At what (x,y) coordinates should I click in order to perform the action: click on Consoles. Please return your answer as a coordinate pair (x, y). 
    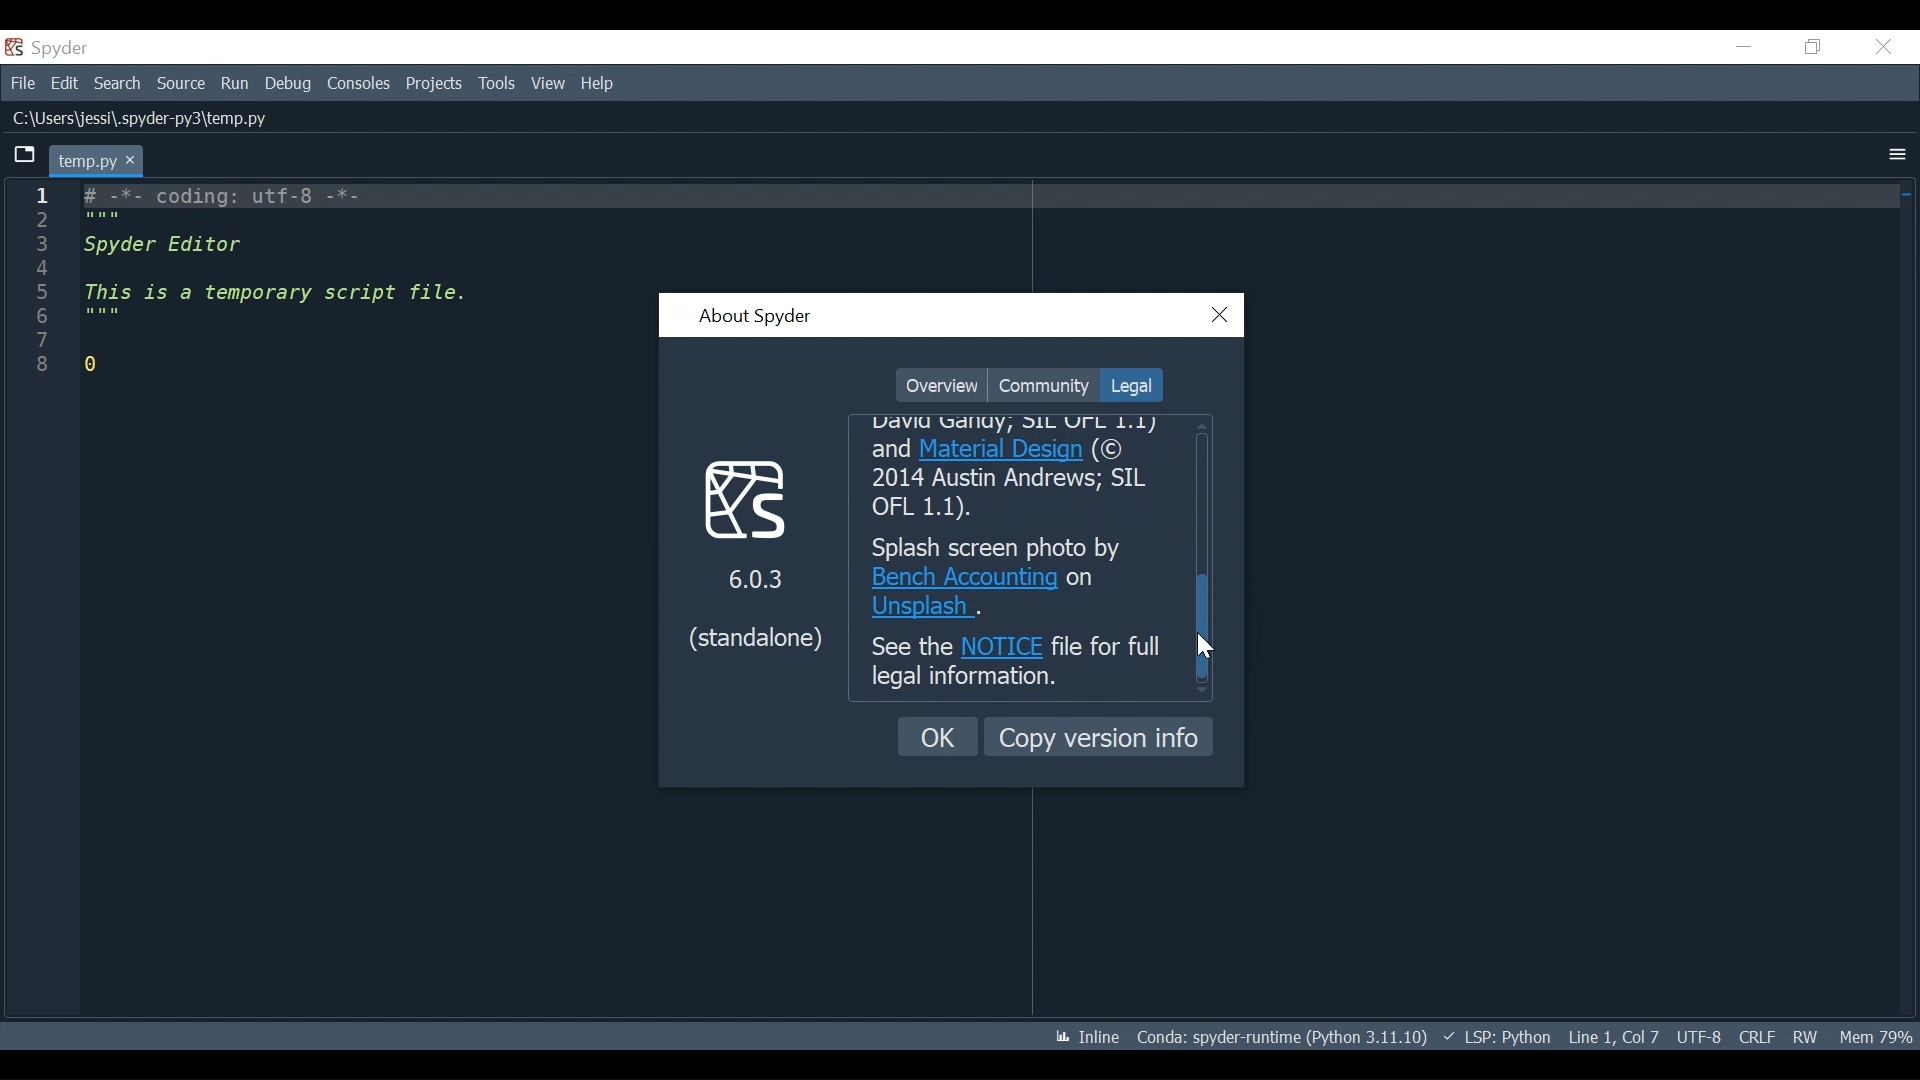
    Looking at the image, I should click on (357, 84).